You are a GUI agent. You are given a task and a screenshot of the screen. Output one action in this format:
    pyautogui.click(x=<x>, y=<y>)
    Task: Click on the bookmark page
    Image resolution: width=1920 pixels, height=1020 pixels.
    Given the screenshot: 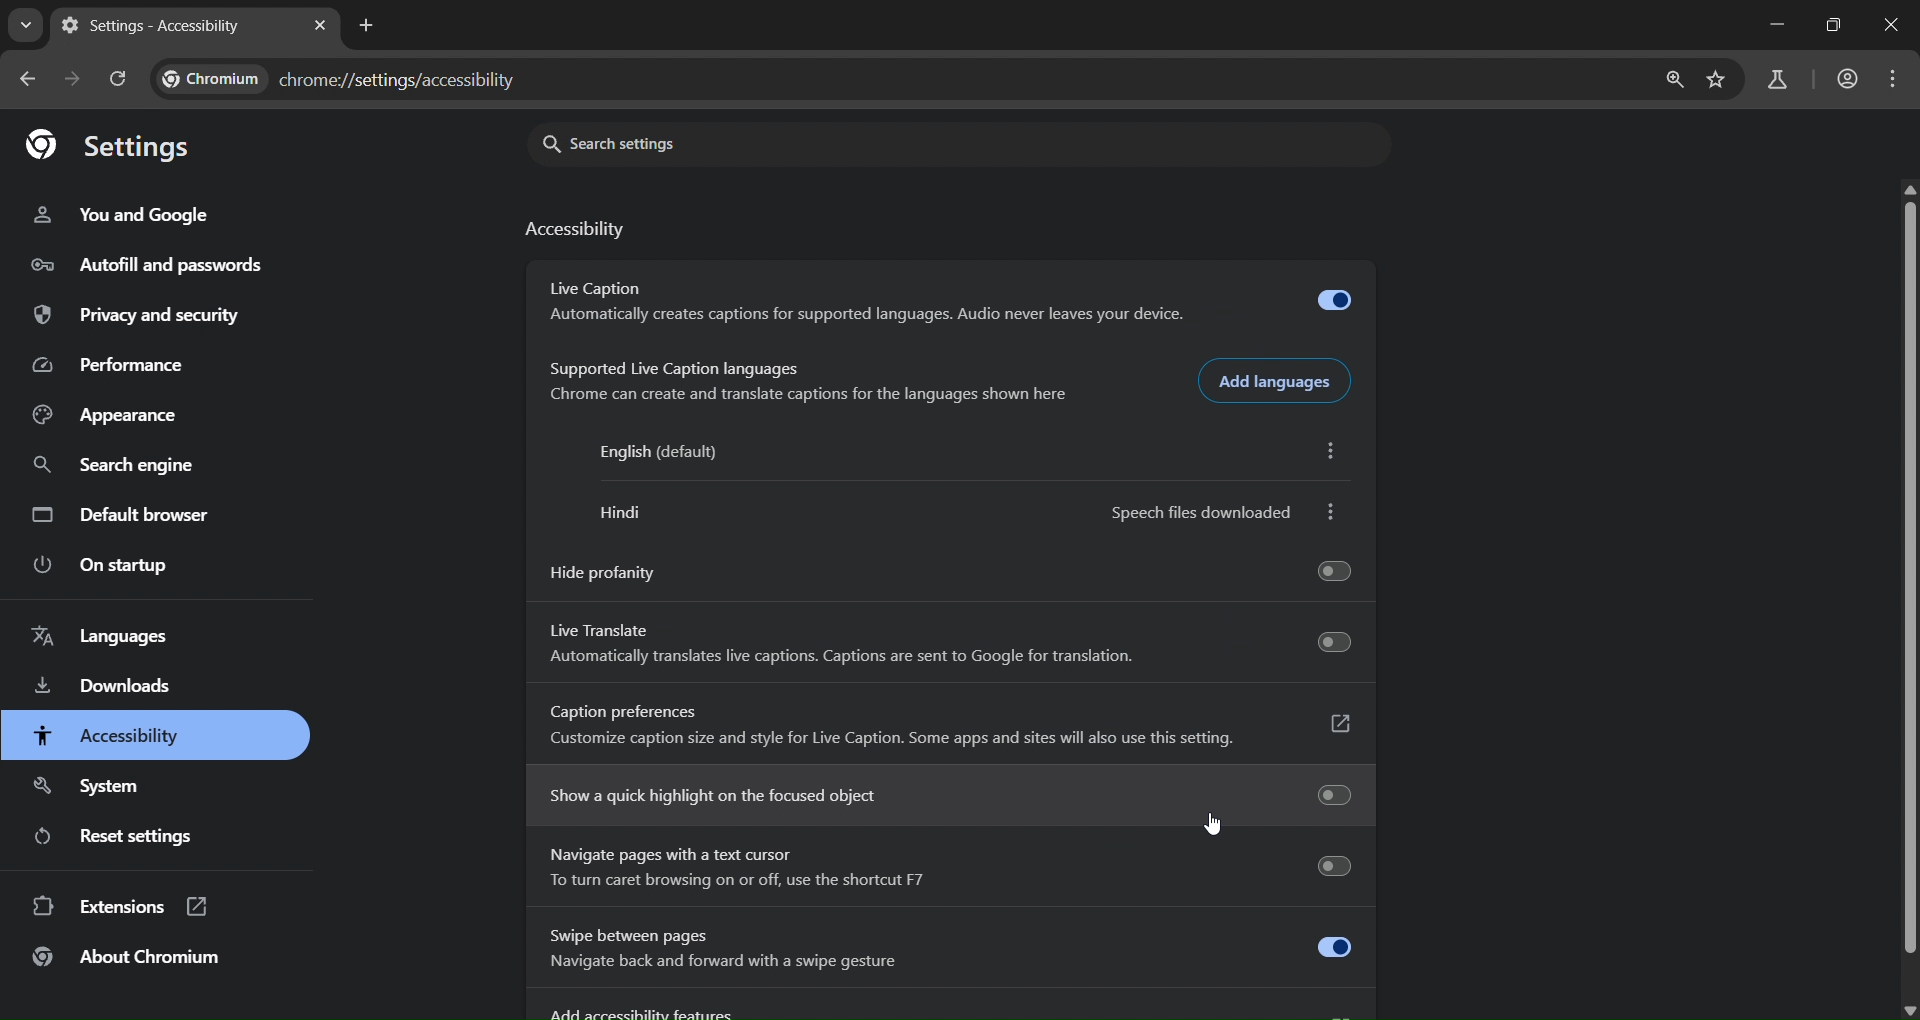 What is the action you would take?
    pyautogui.click(x=1721, y=79)
    